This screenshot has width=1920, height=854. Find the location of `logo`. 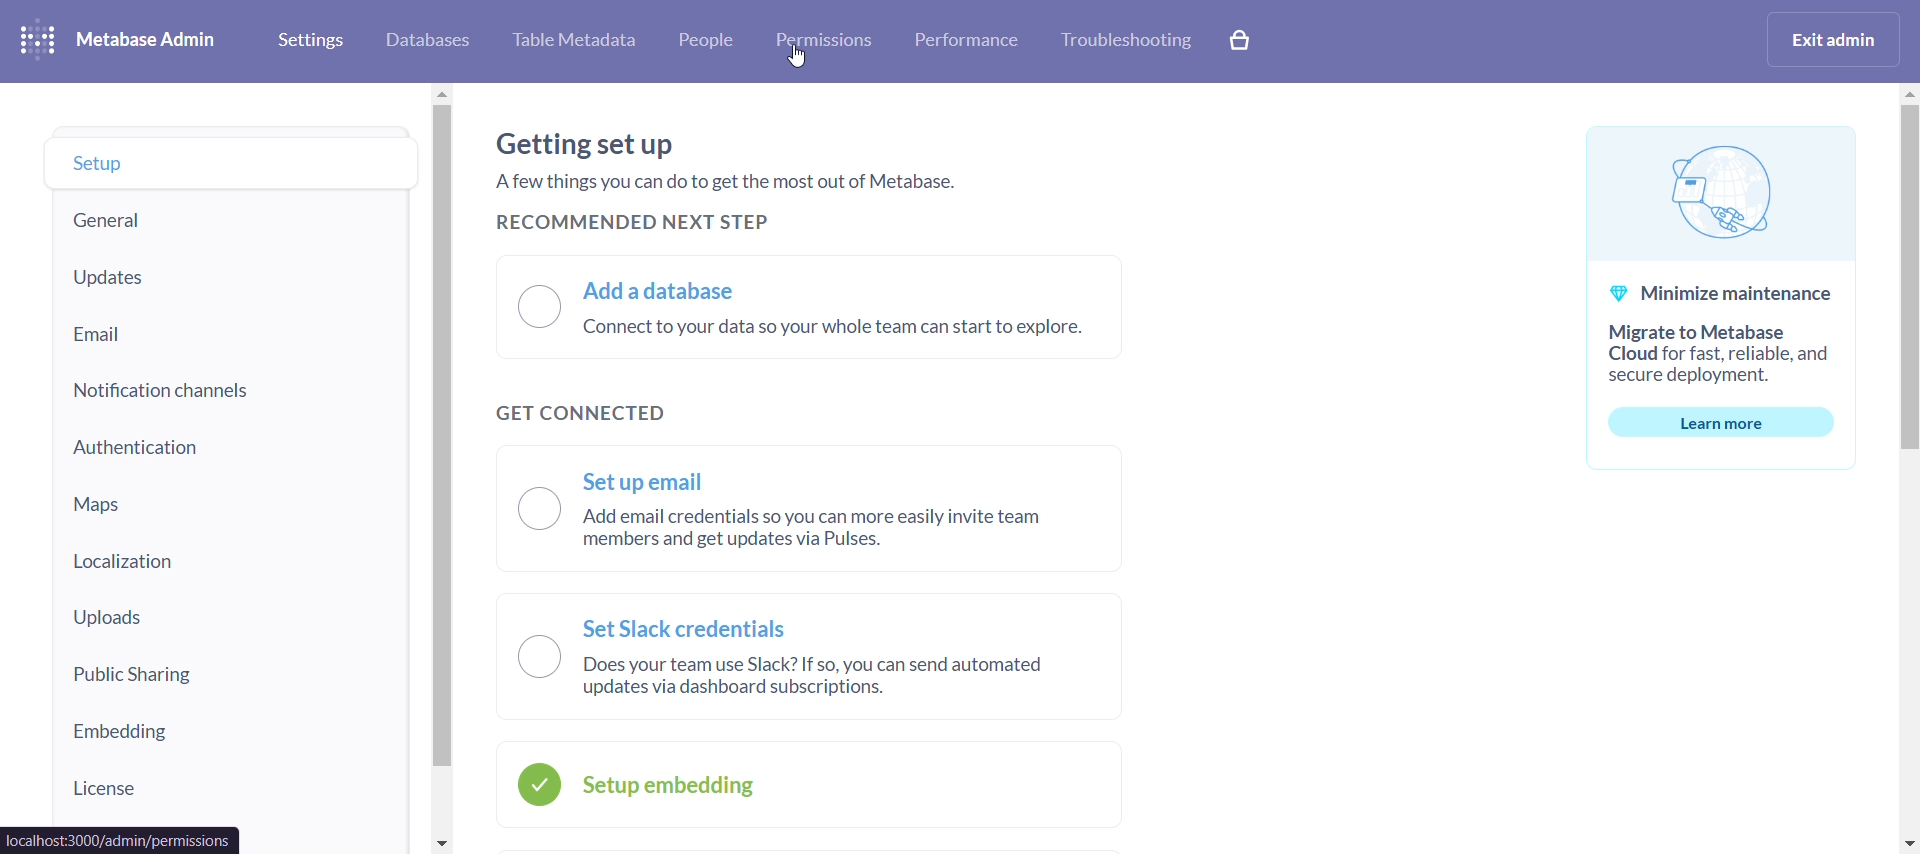

logo is located at coordinates (37, 42).